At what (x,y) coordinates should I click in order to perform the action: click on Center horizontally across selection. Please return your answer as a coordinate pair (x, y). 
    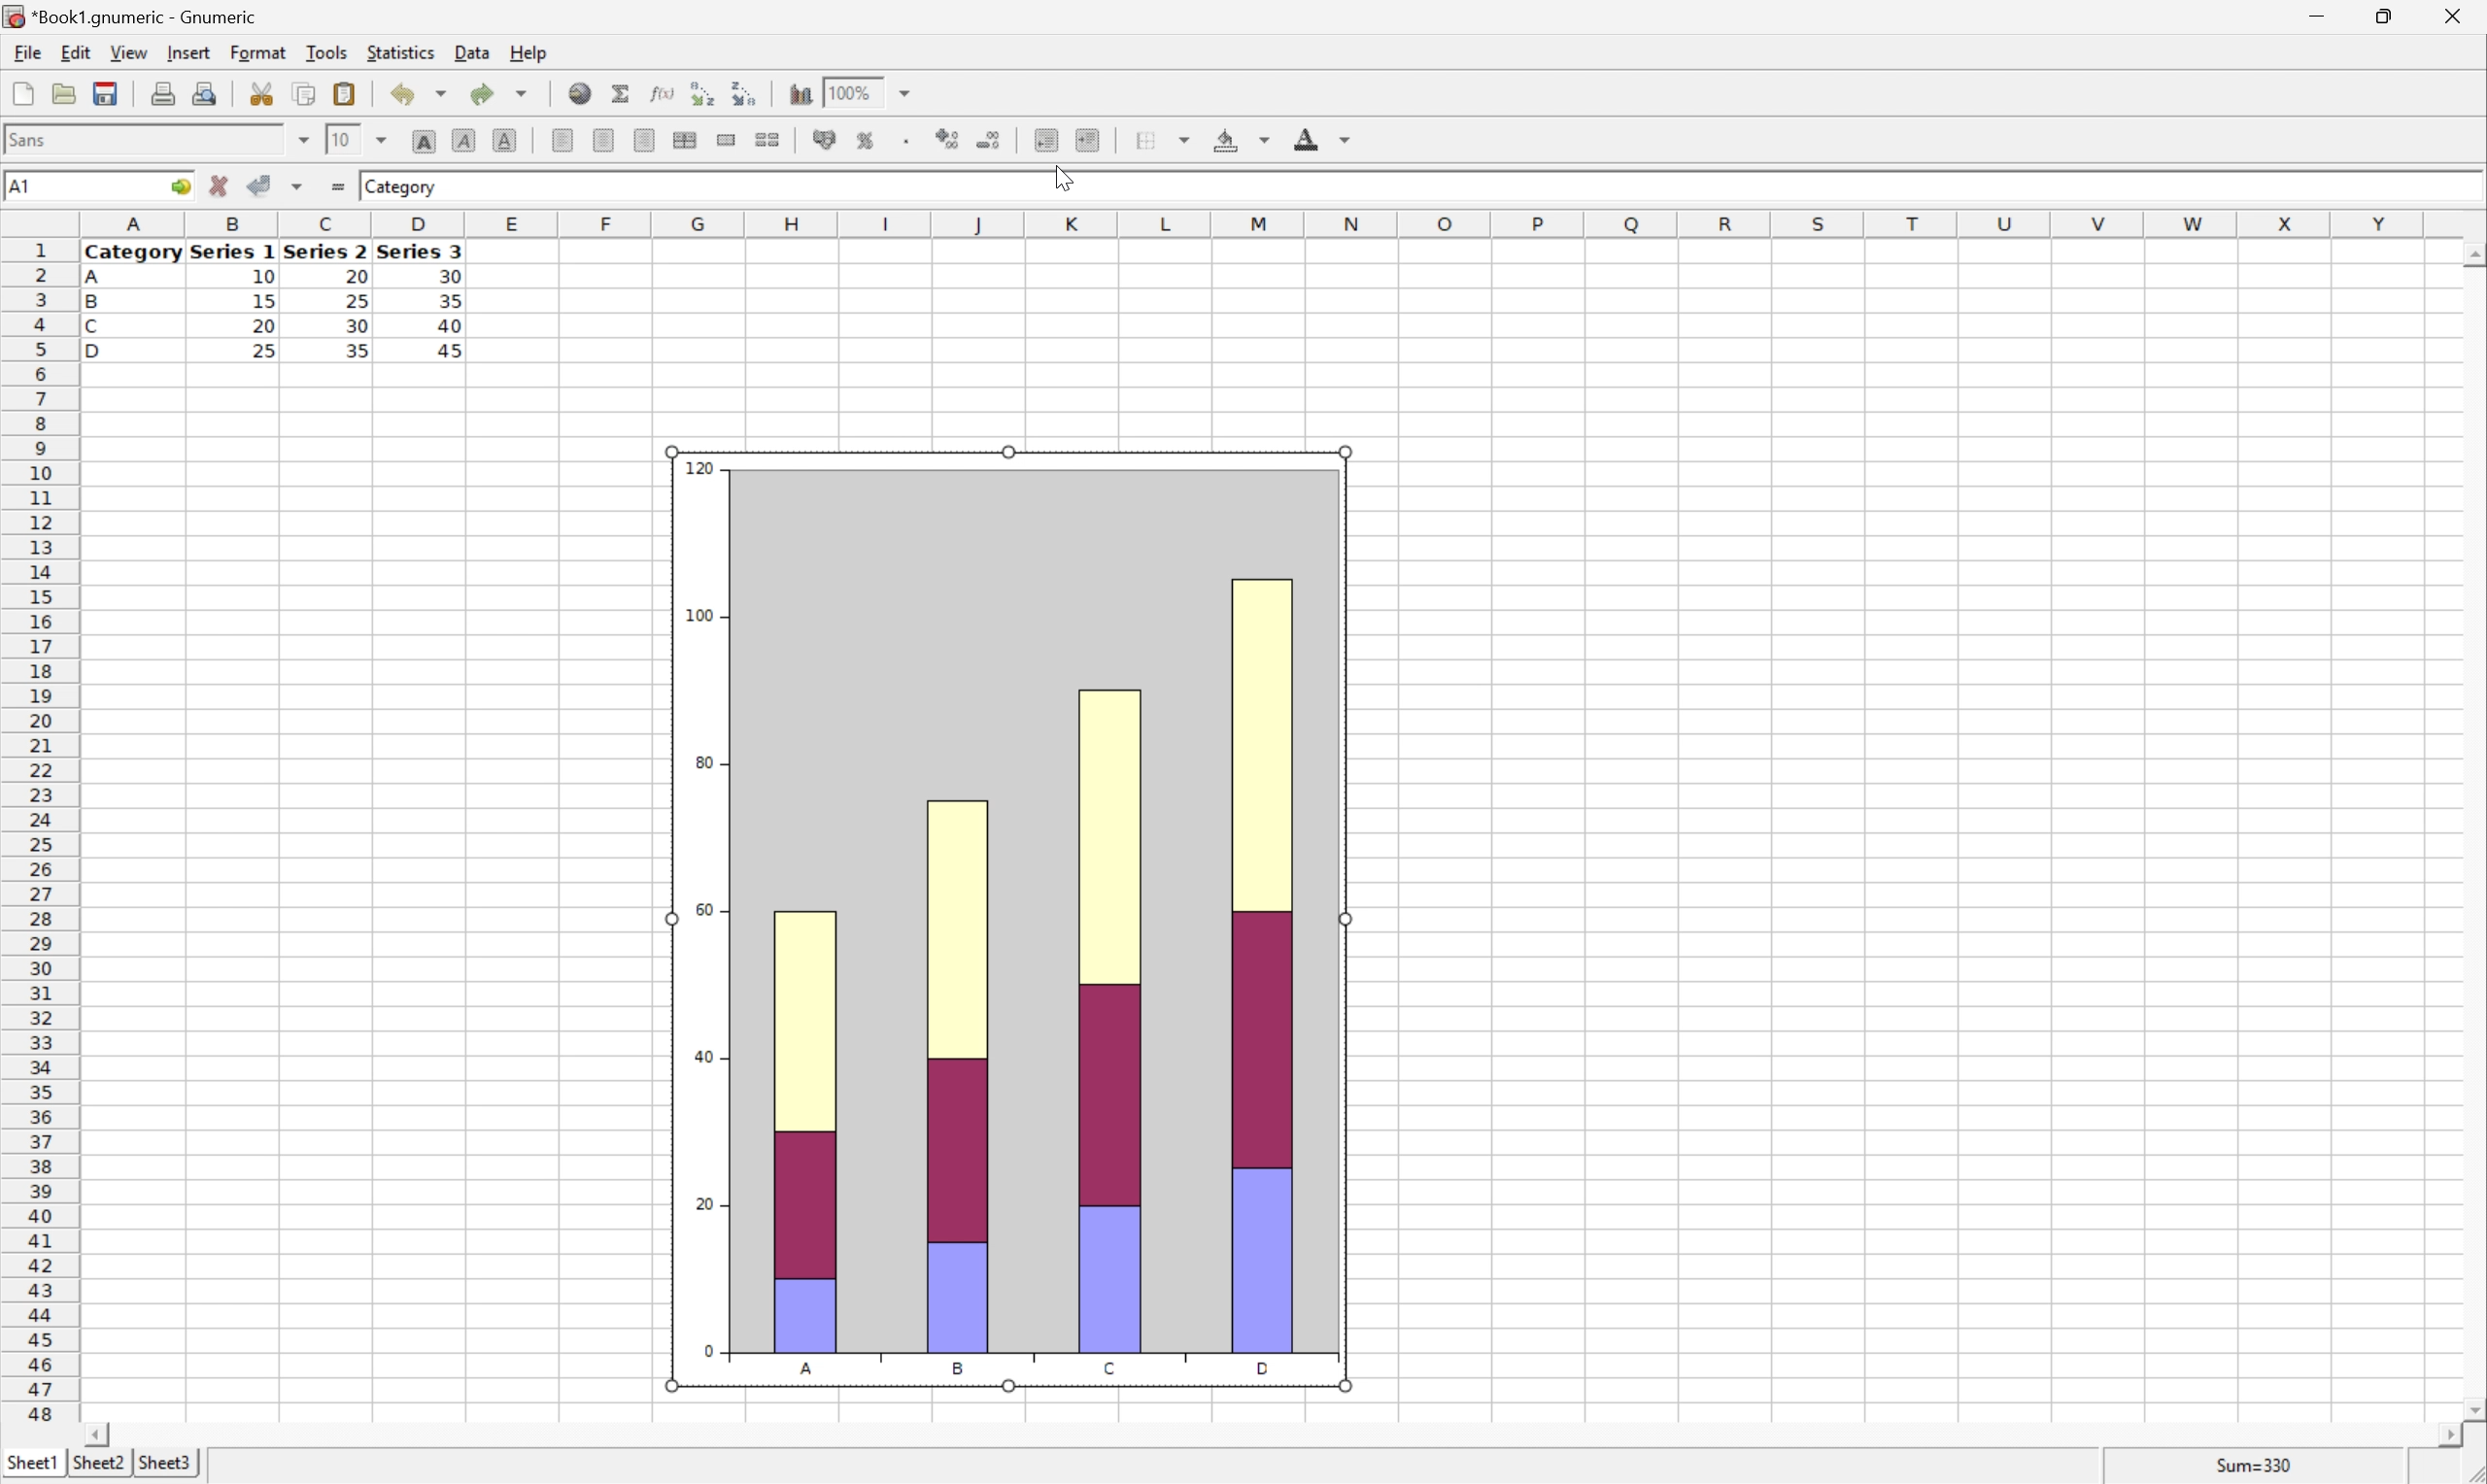
    Looking at the image, I should click on (683, 138).